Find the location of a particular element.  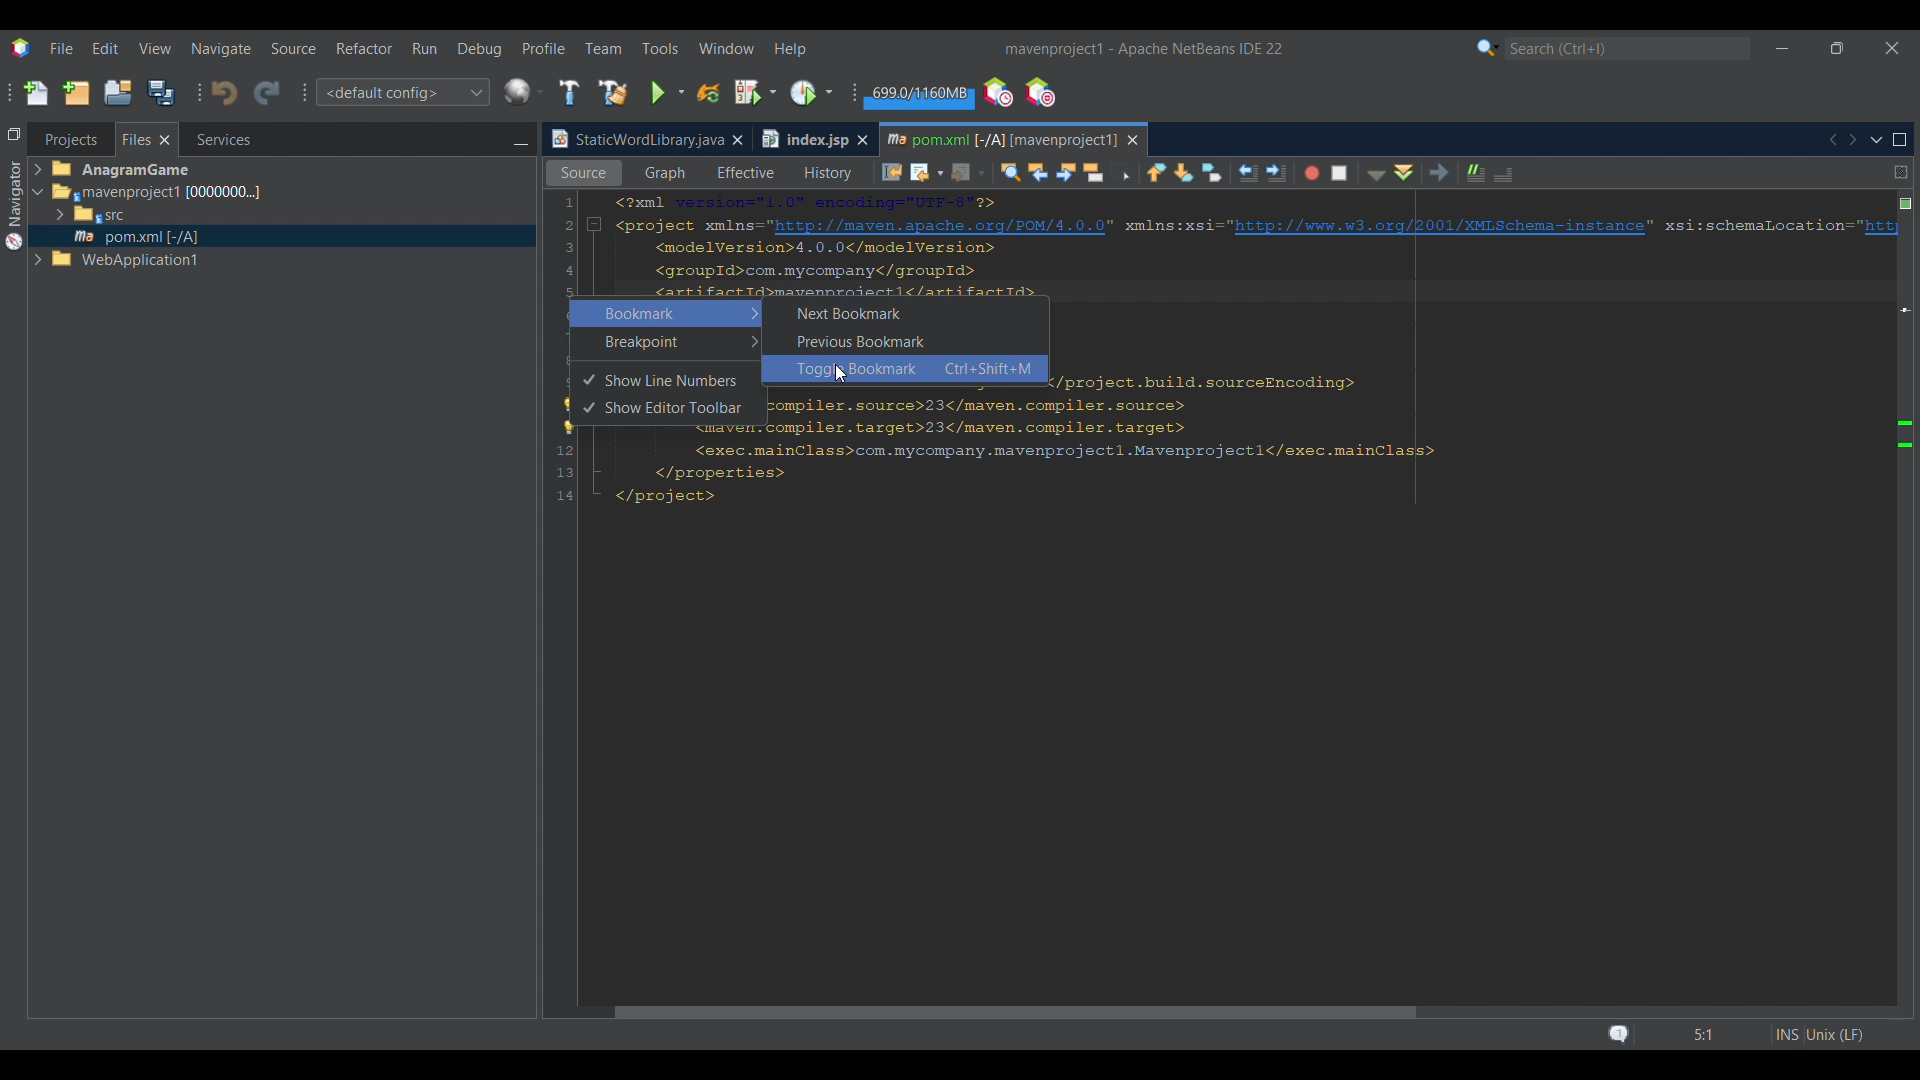

Undo is located at coordinates (224, 93).